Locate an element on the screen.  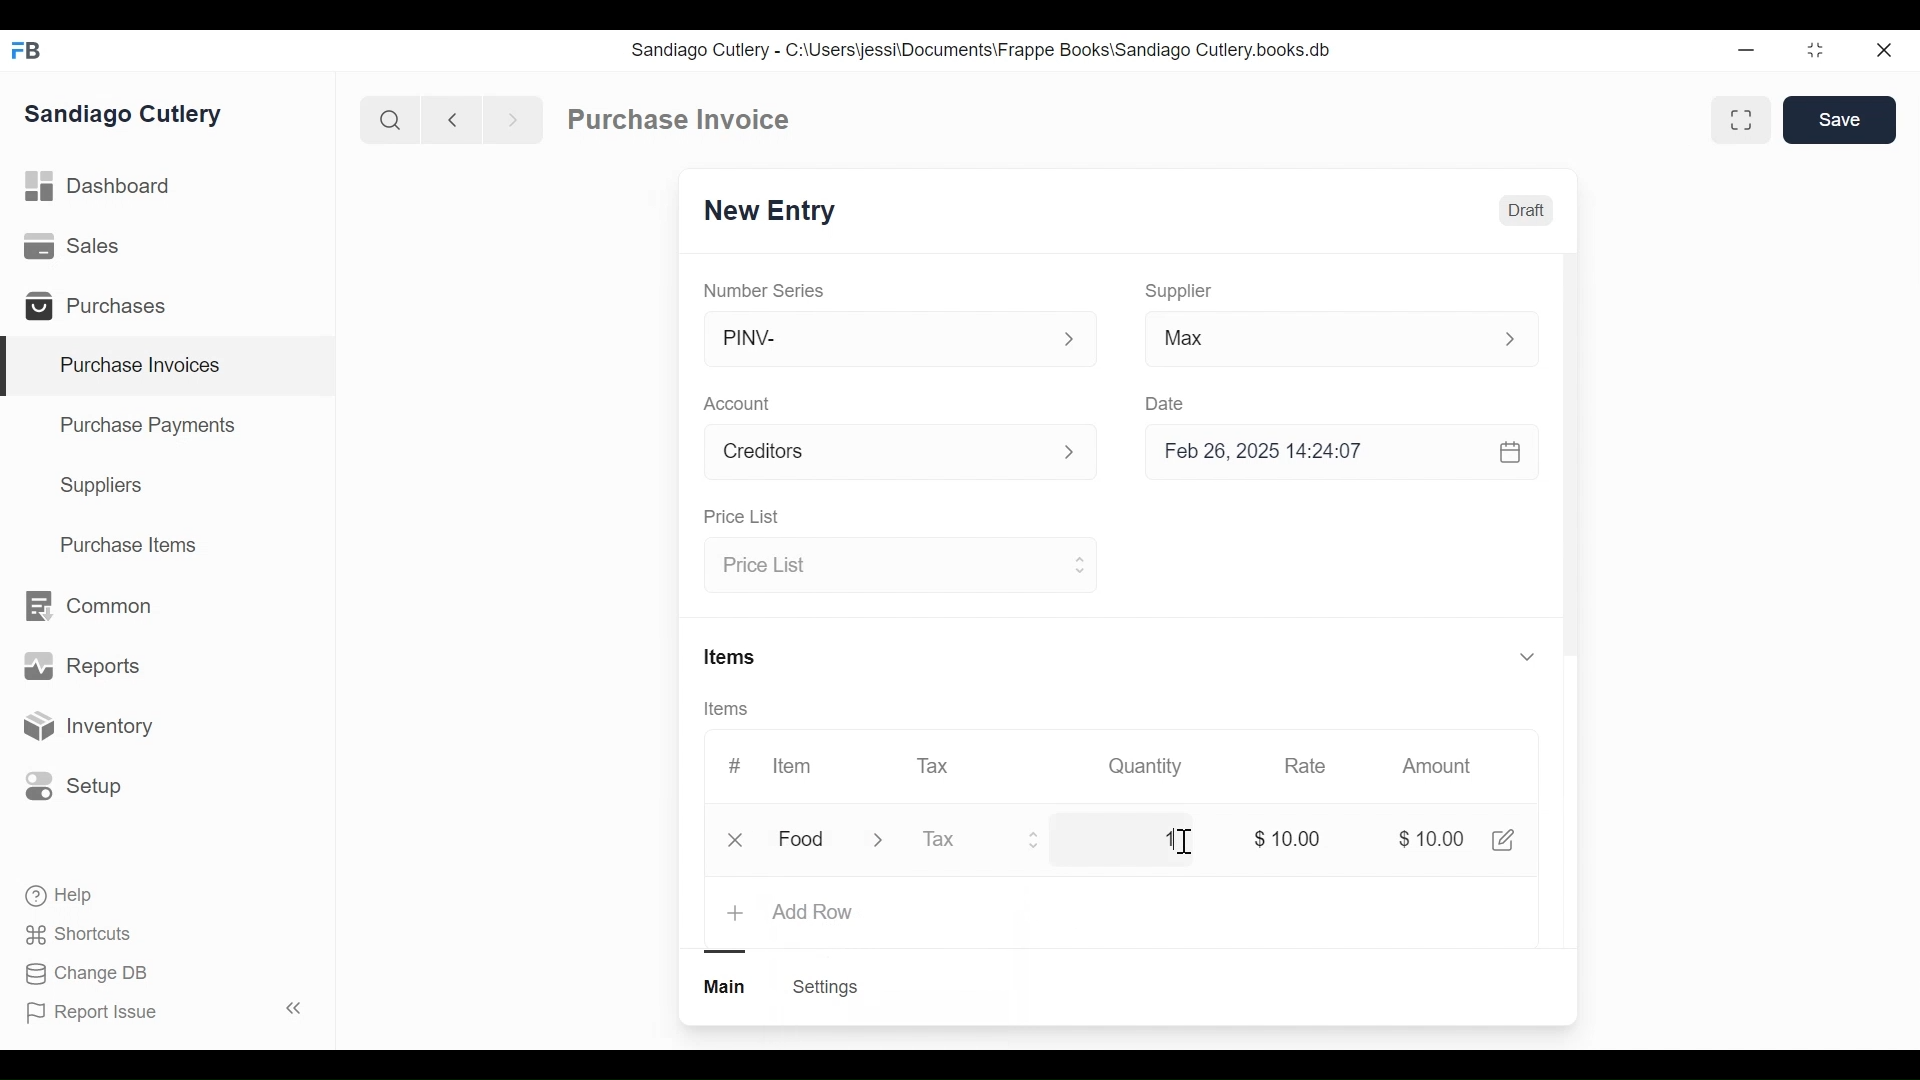
Expand is located at coordinates (1526, 655).